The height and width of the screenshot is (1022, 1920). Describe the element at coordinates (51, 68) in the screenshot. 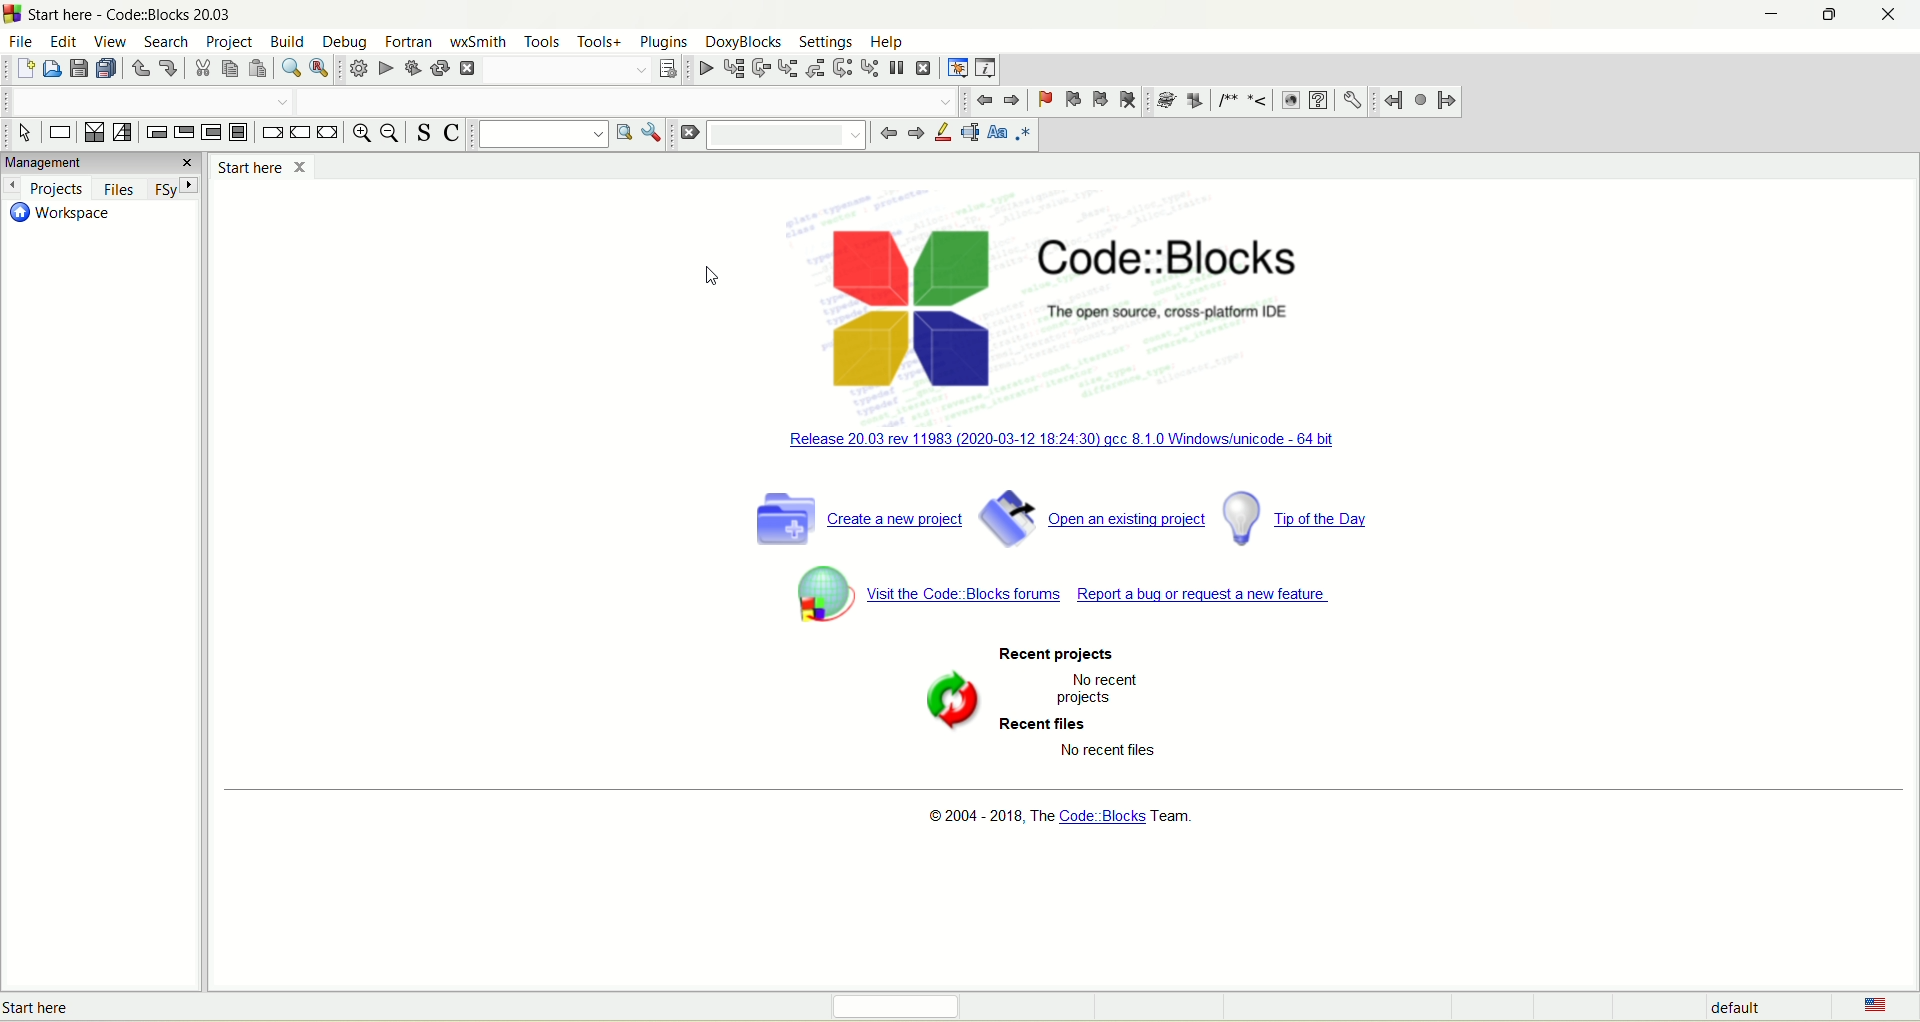

I see `open` at that location.